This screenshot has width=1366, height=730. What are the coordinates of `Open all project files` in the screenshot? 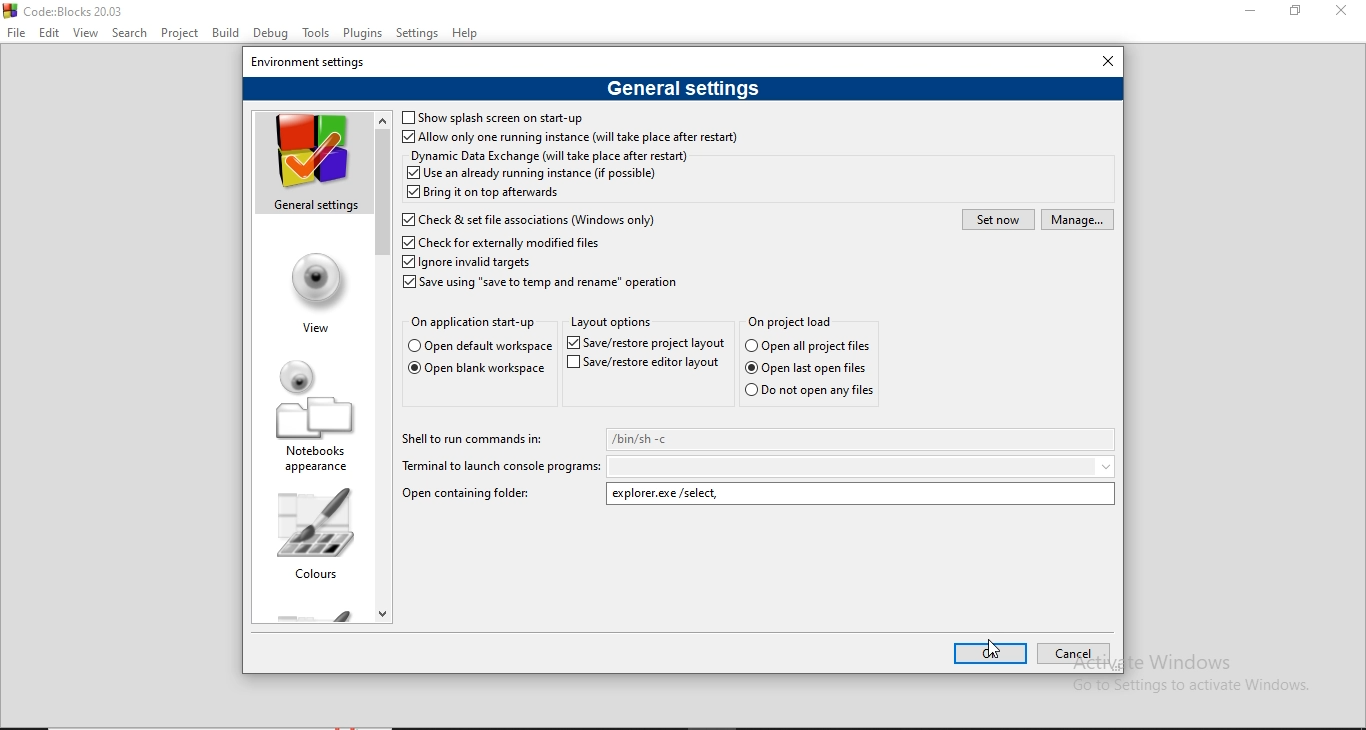 It's located at (797, 320).